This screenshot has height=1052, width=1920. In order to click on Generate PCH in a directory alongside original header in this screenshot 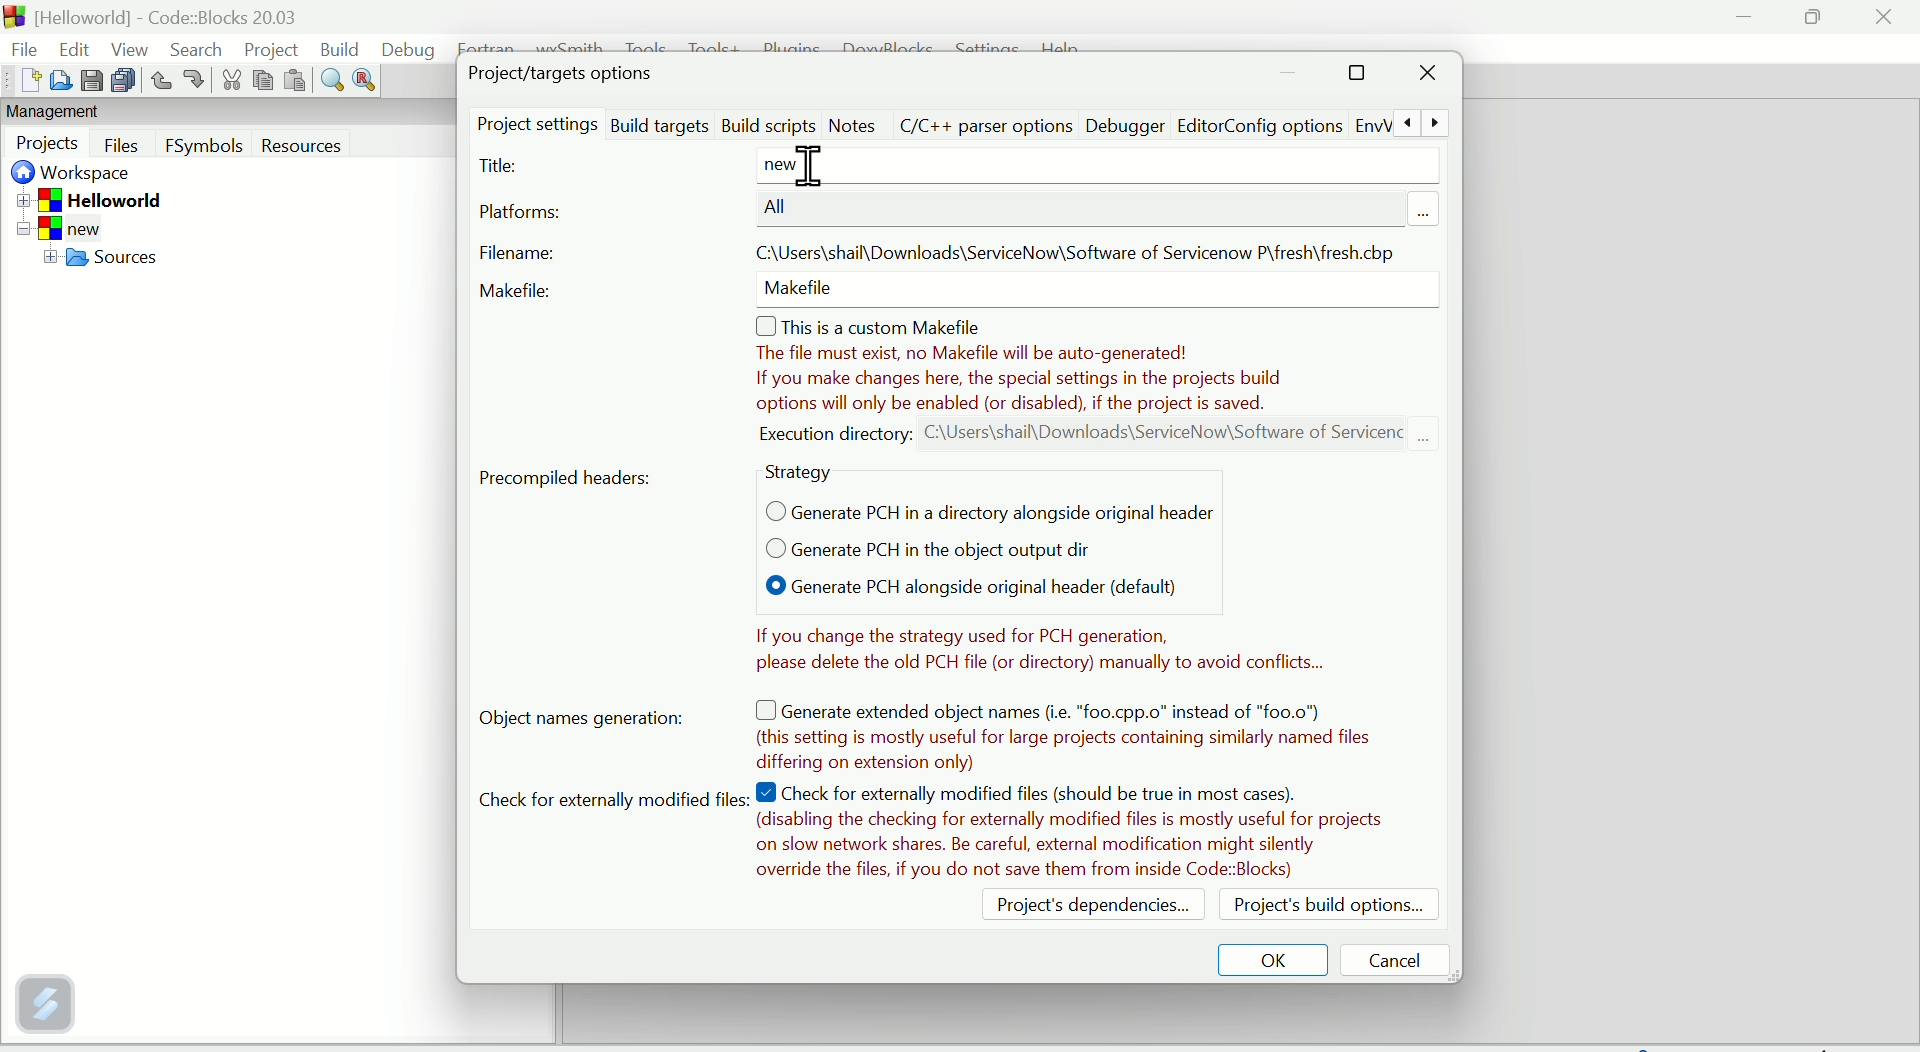, I will do `click(982, 510)`.